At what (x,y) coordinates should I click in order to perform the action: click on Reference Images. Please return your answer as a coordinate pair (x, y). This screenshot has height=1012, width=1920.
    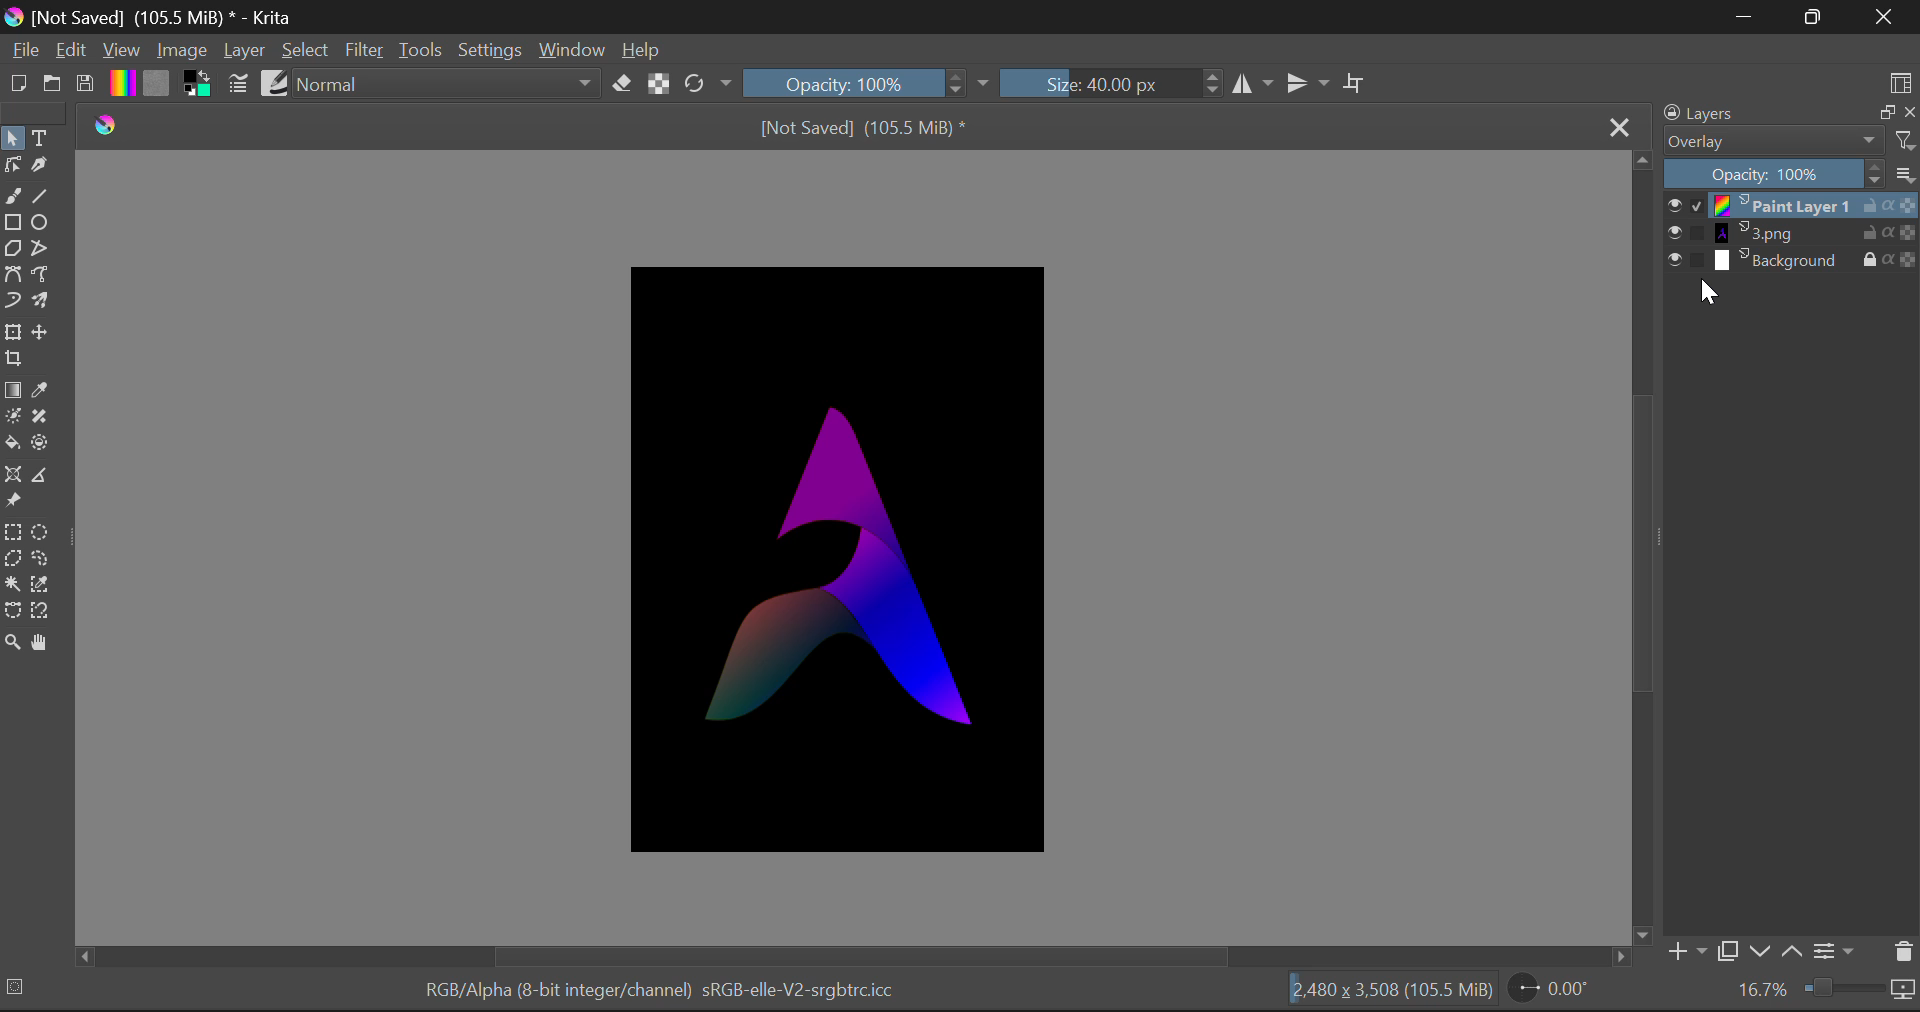
    Looking at the image, I should click on (13, 503).